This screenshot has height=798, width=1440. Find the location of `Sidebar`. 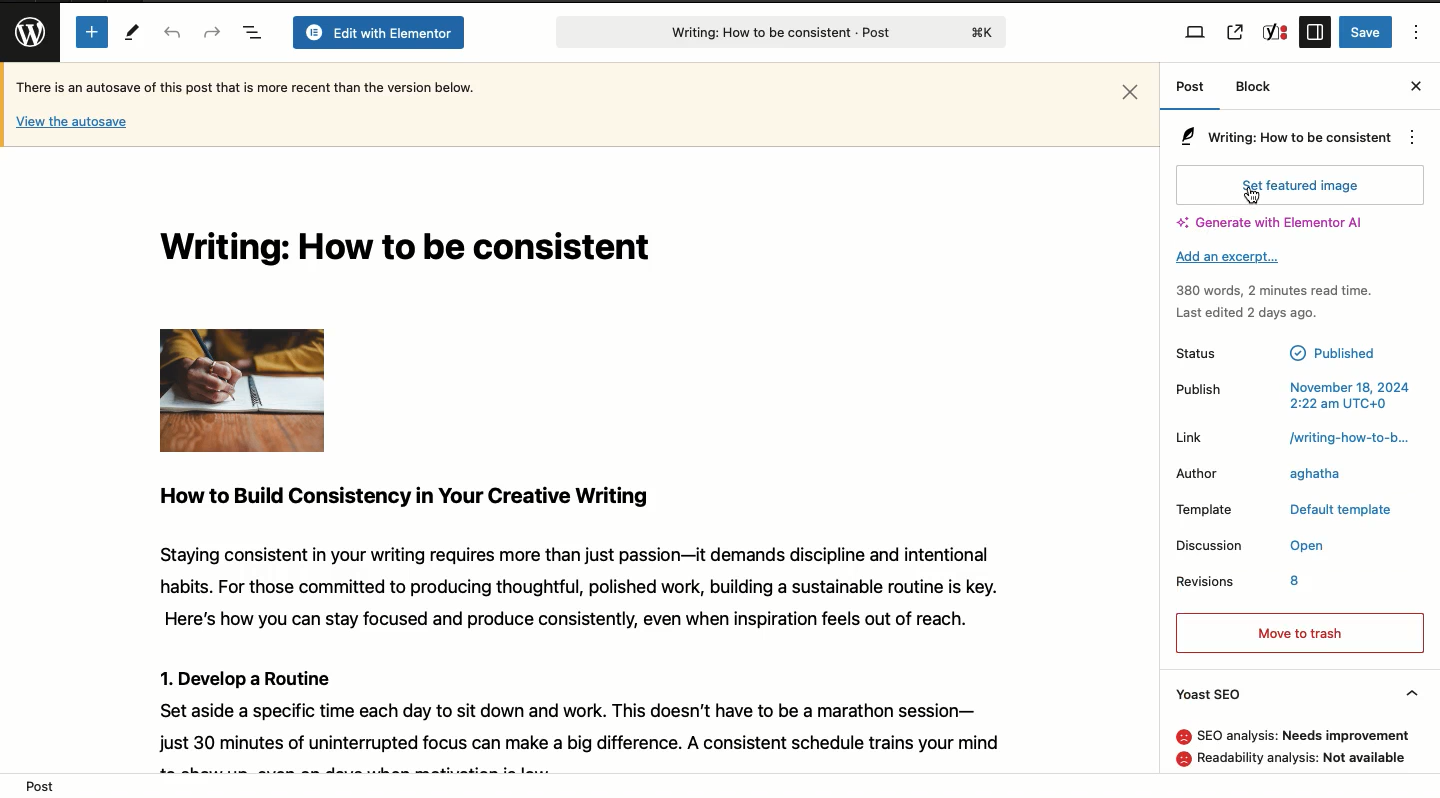

Sidebar is located at coordinates (1315, 32).